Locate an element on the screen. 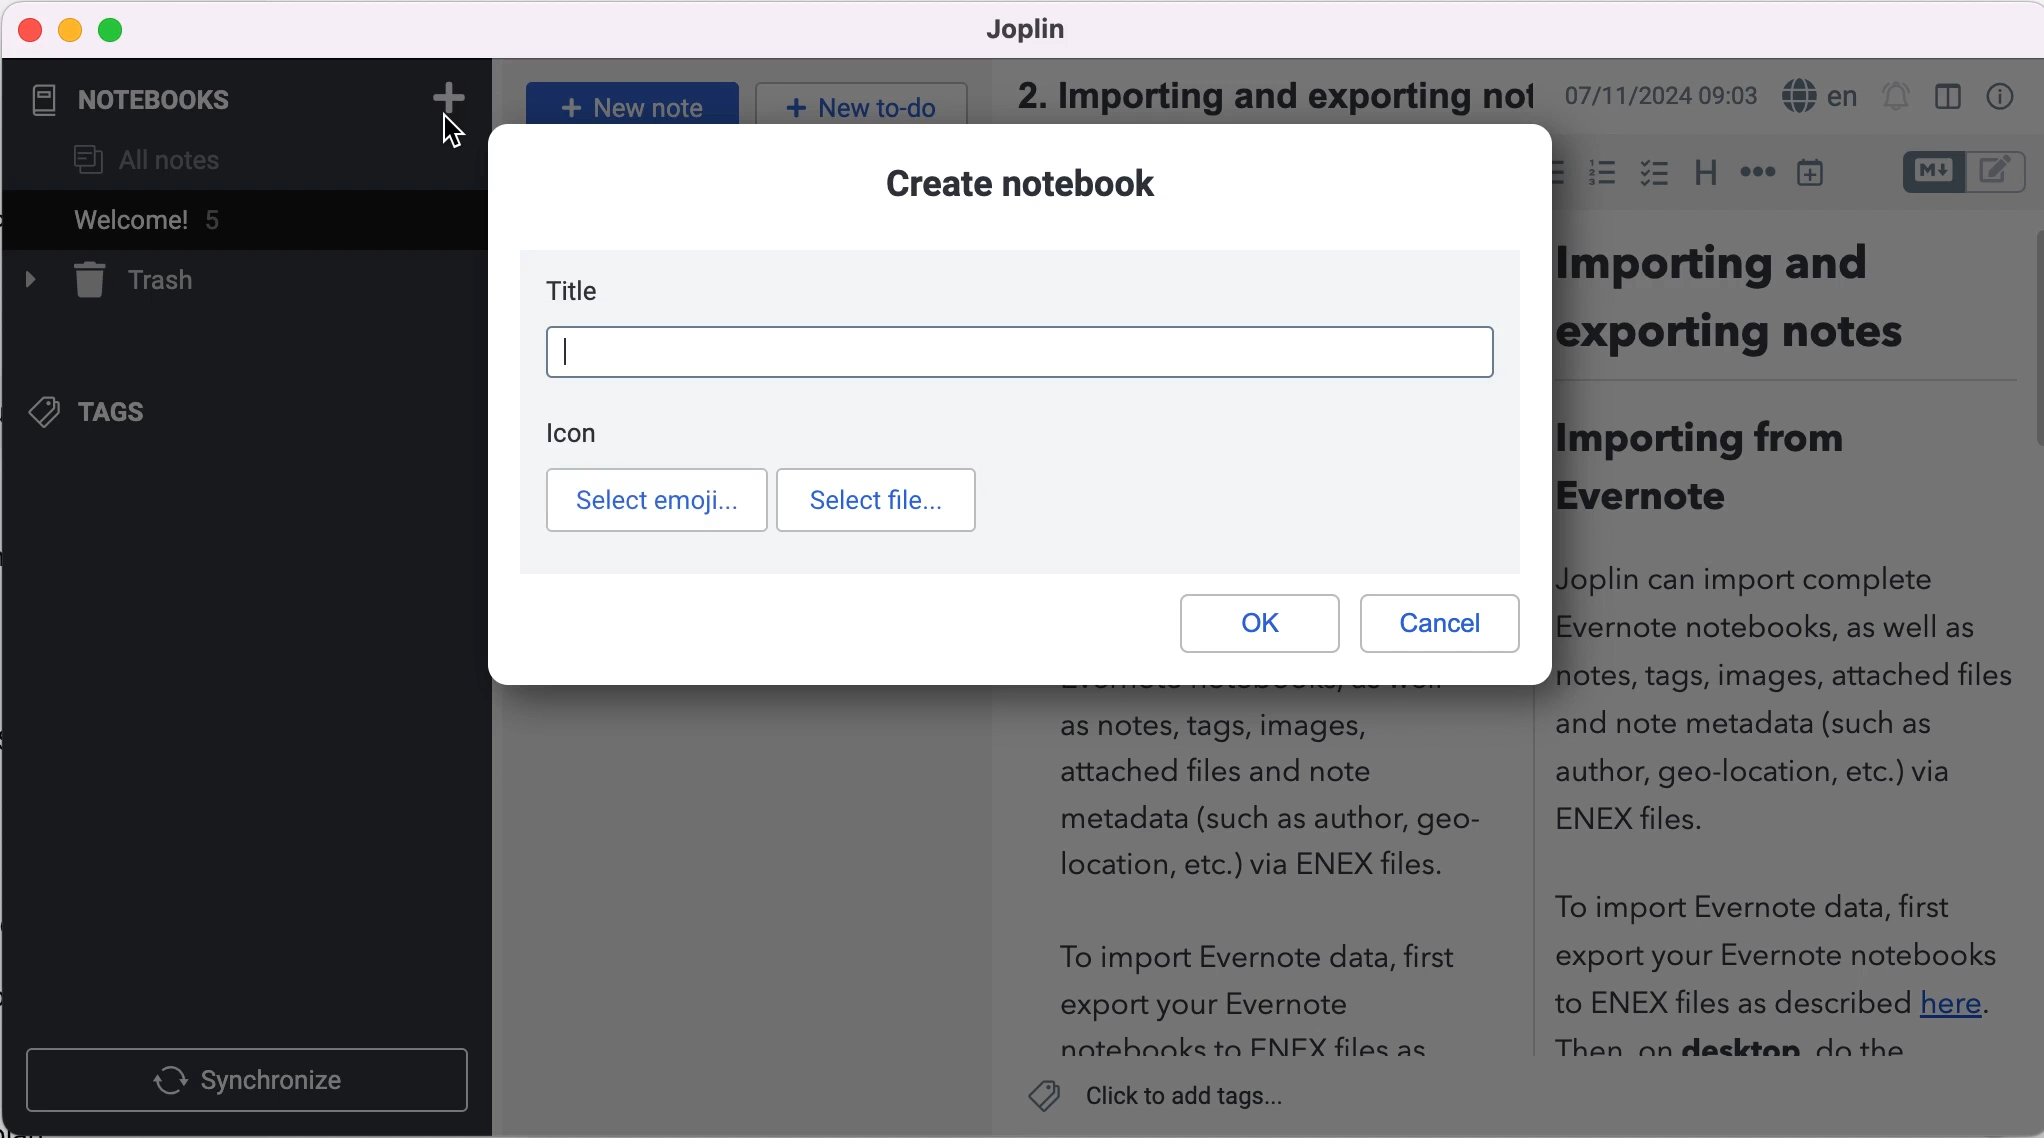 The image size is (2044, 1138). weekly planner t is located at coordinates (655, 352).